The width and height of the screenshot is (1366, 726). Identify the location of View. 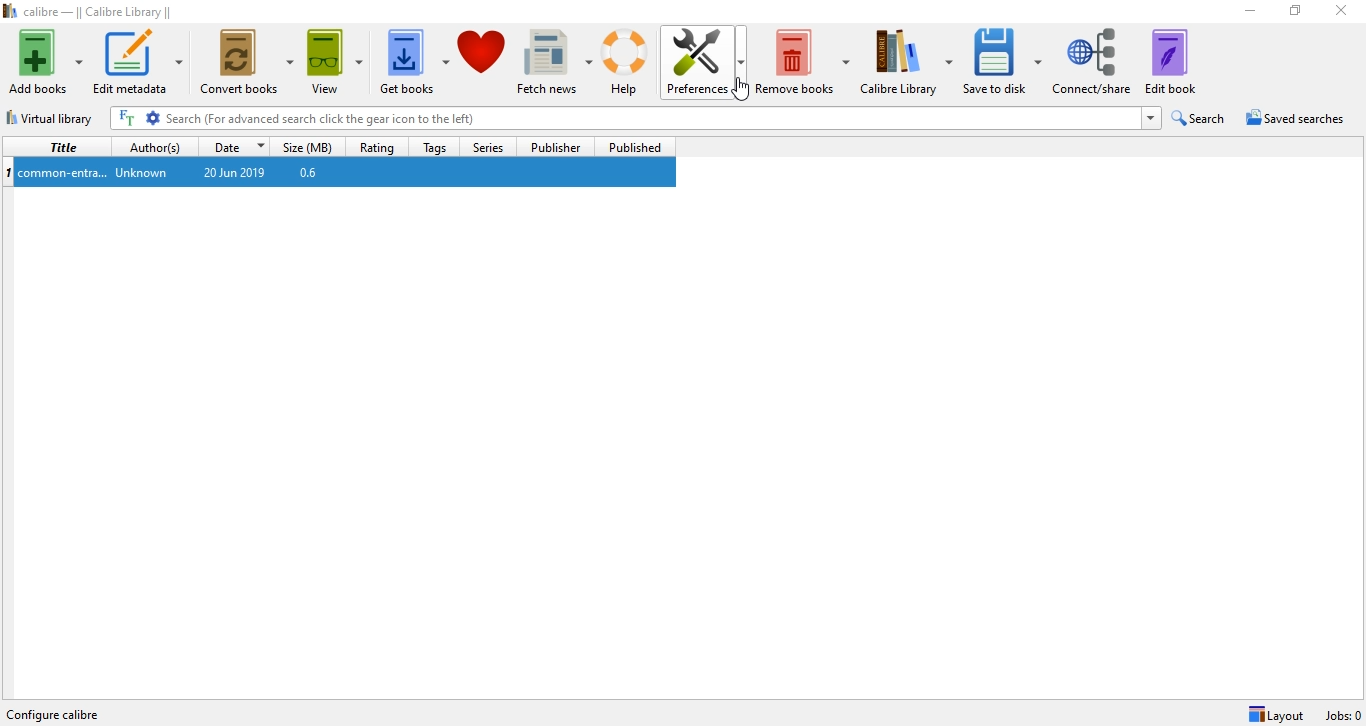
(332, 57).